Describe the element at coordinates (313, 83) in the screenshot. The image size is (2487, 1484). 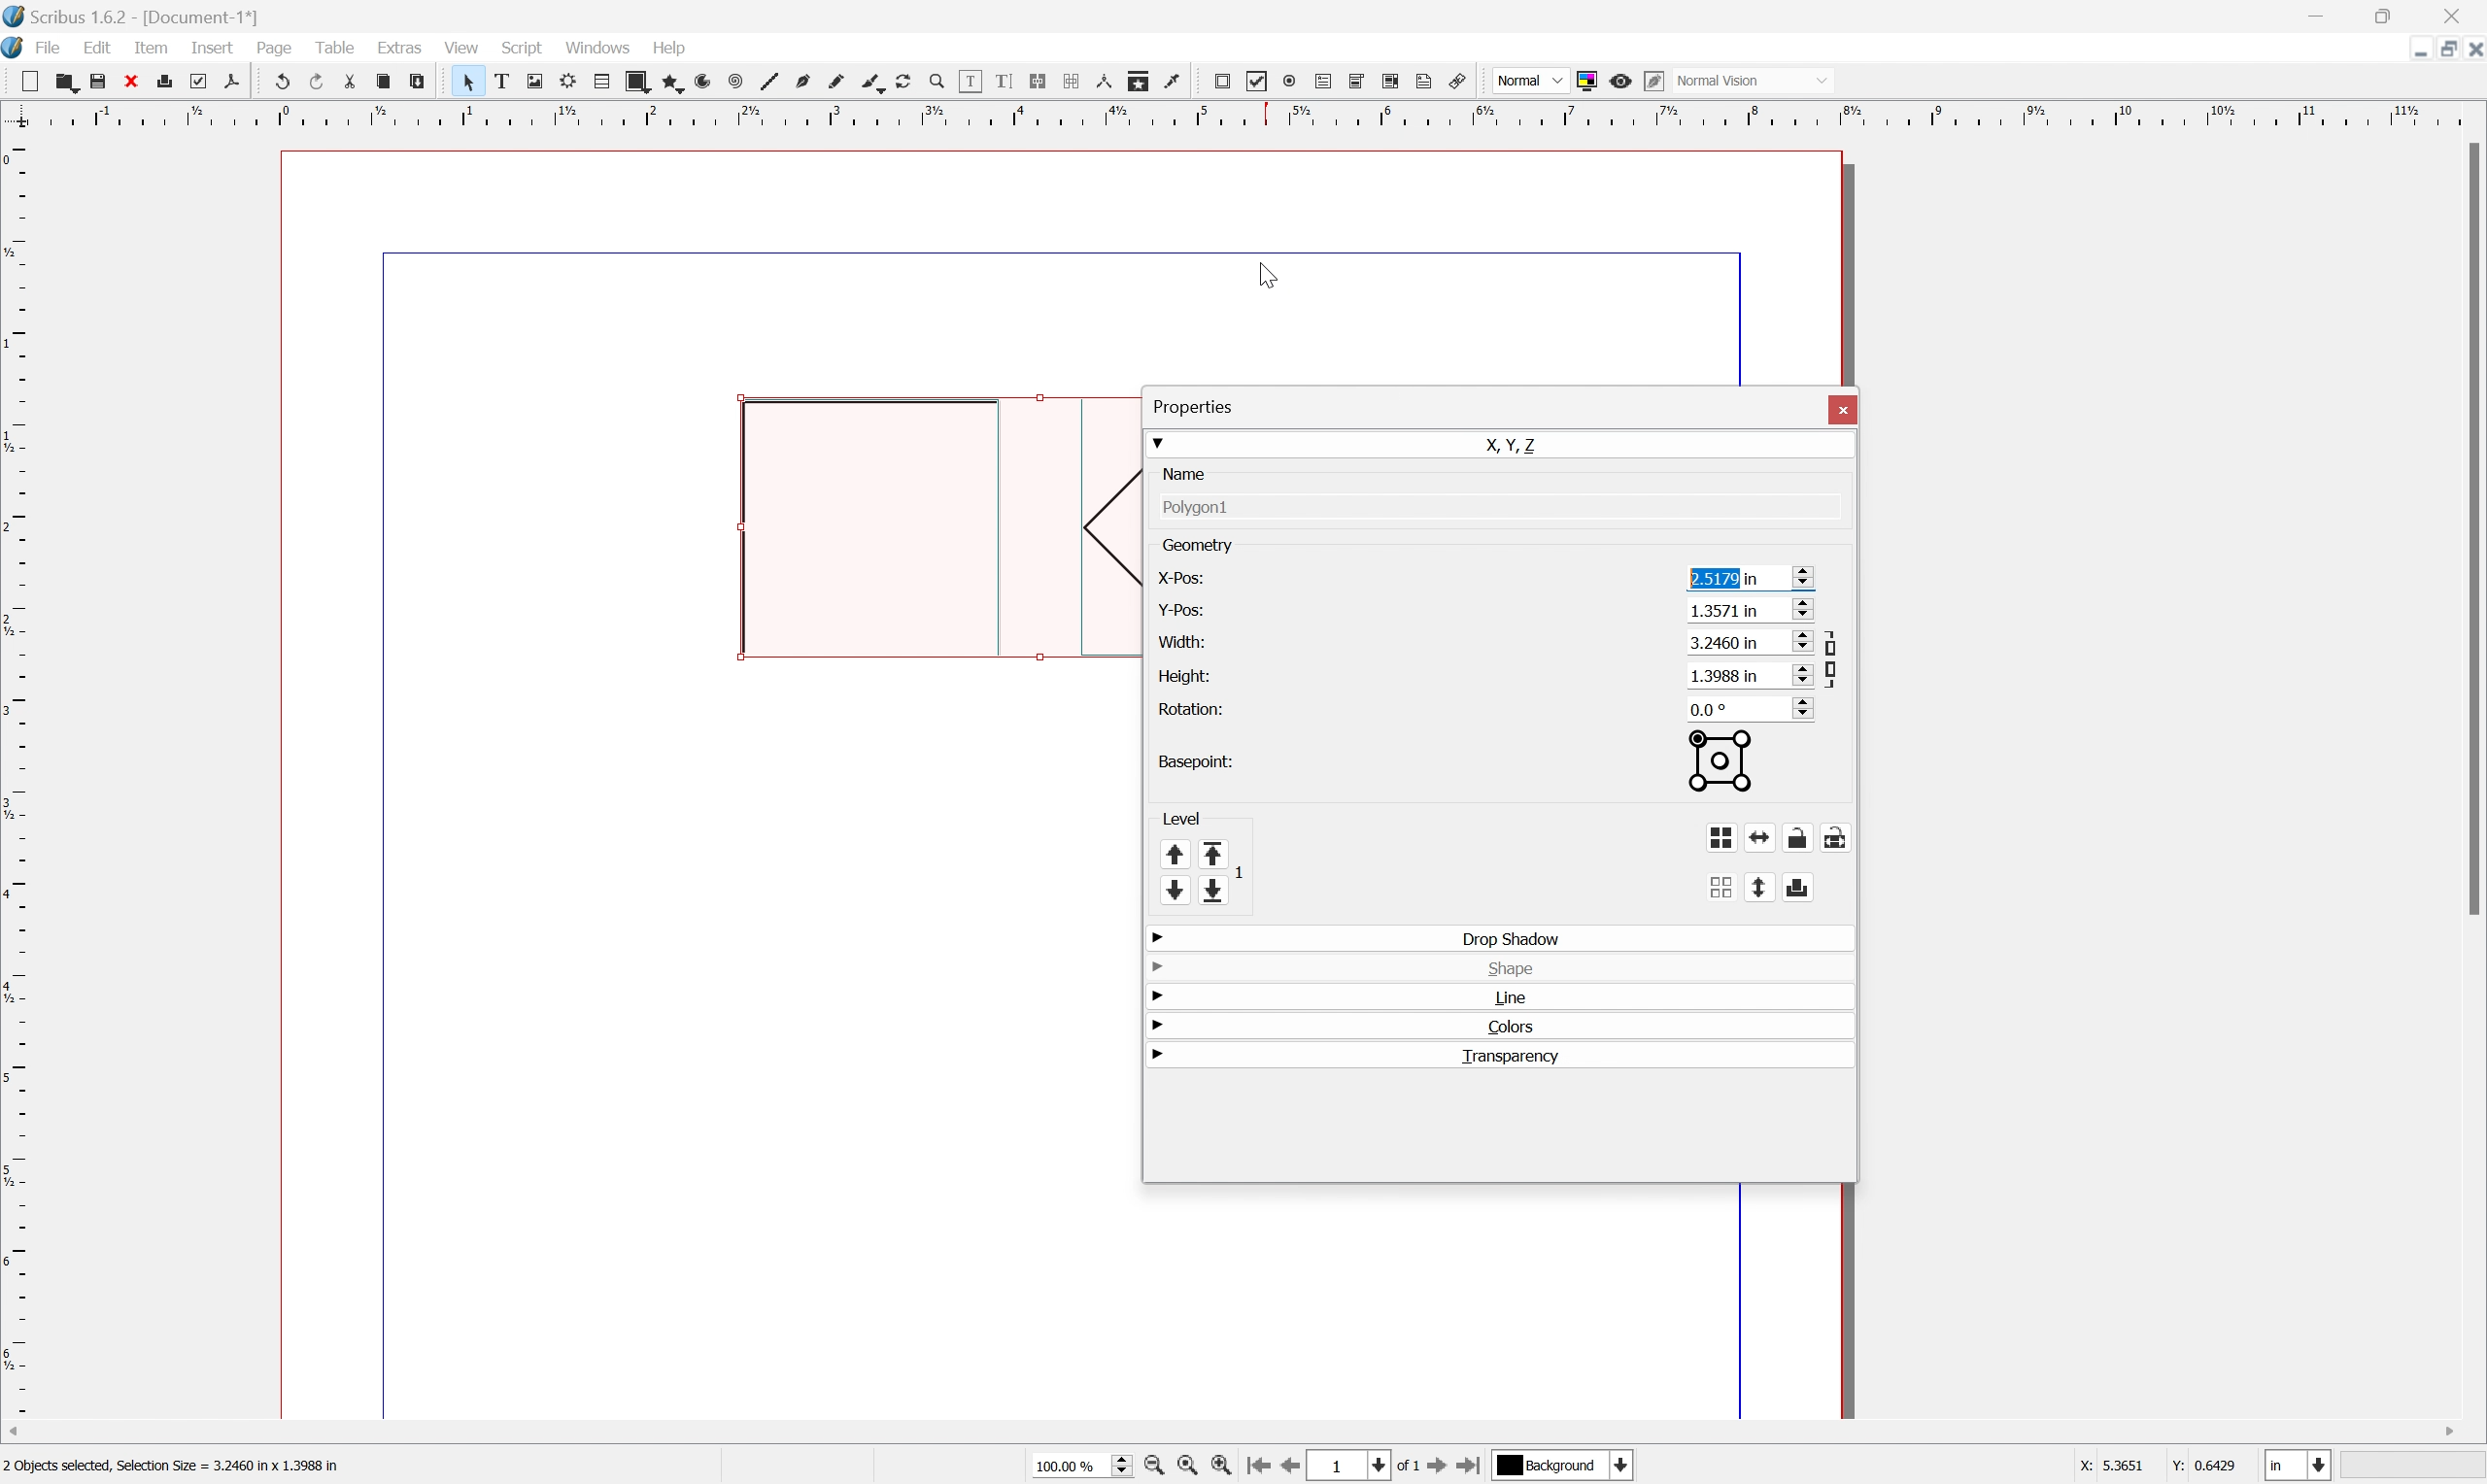
I see `redo` at that location.